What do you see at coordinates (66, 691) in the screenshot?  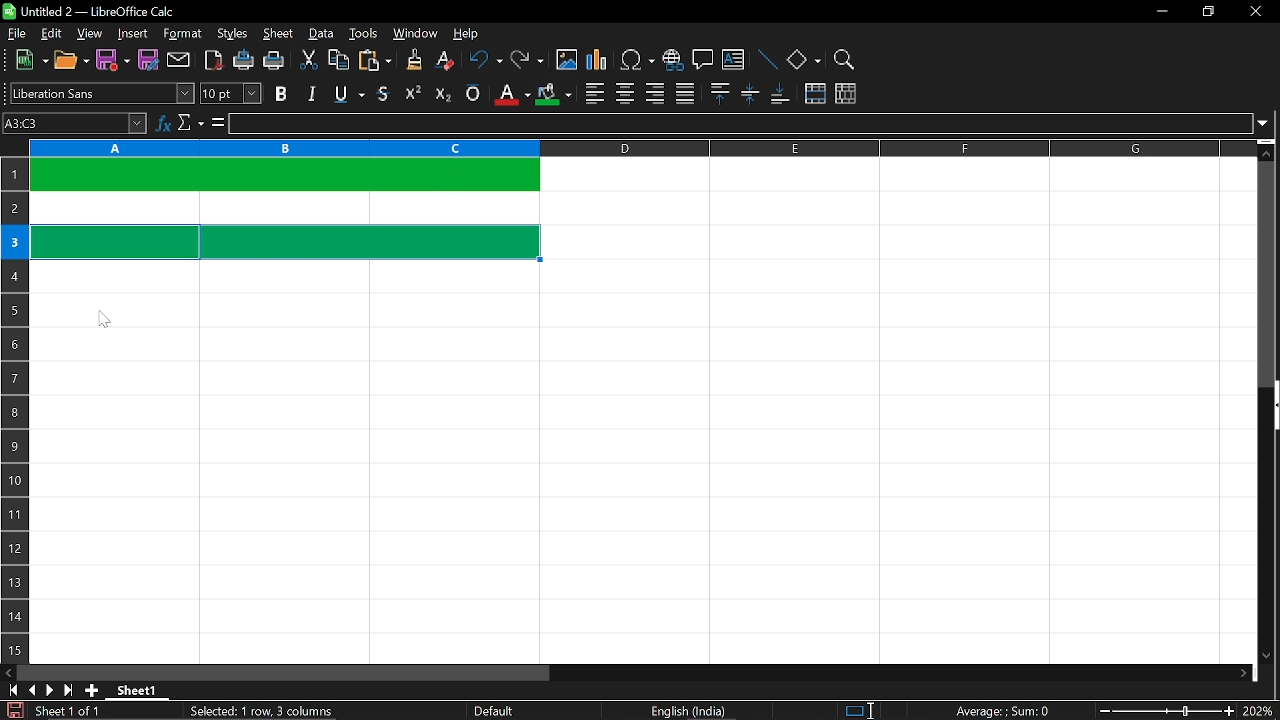 I see `go to last sheet` at bounding box center [66, 691].